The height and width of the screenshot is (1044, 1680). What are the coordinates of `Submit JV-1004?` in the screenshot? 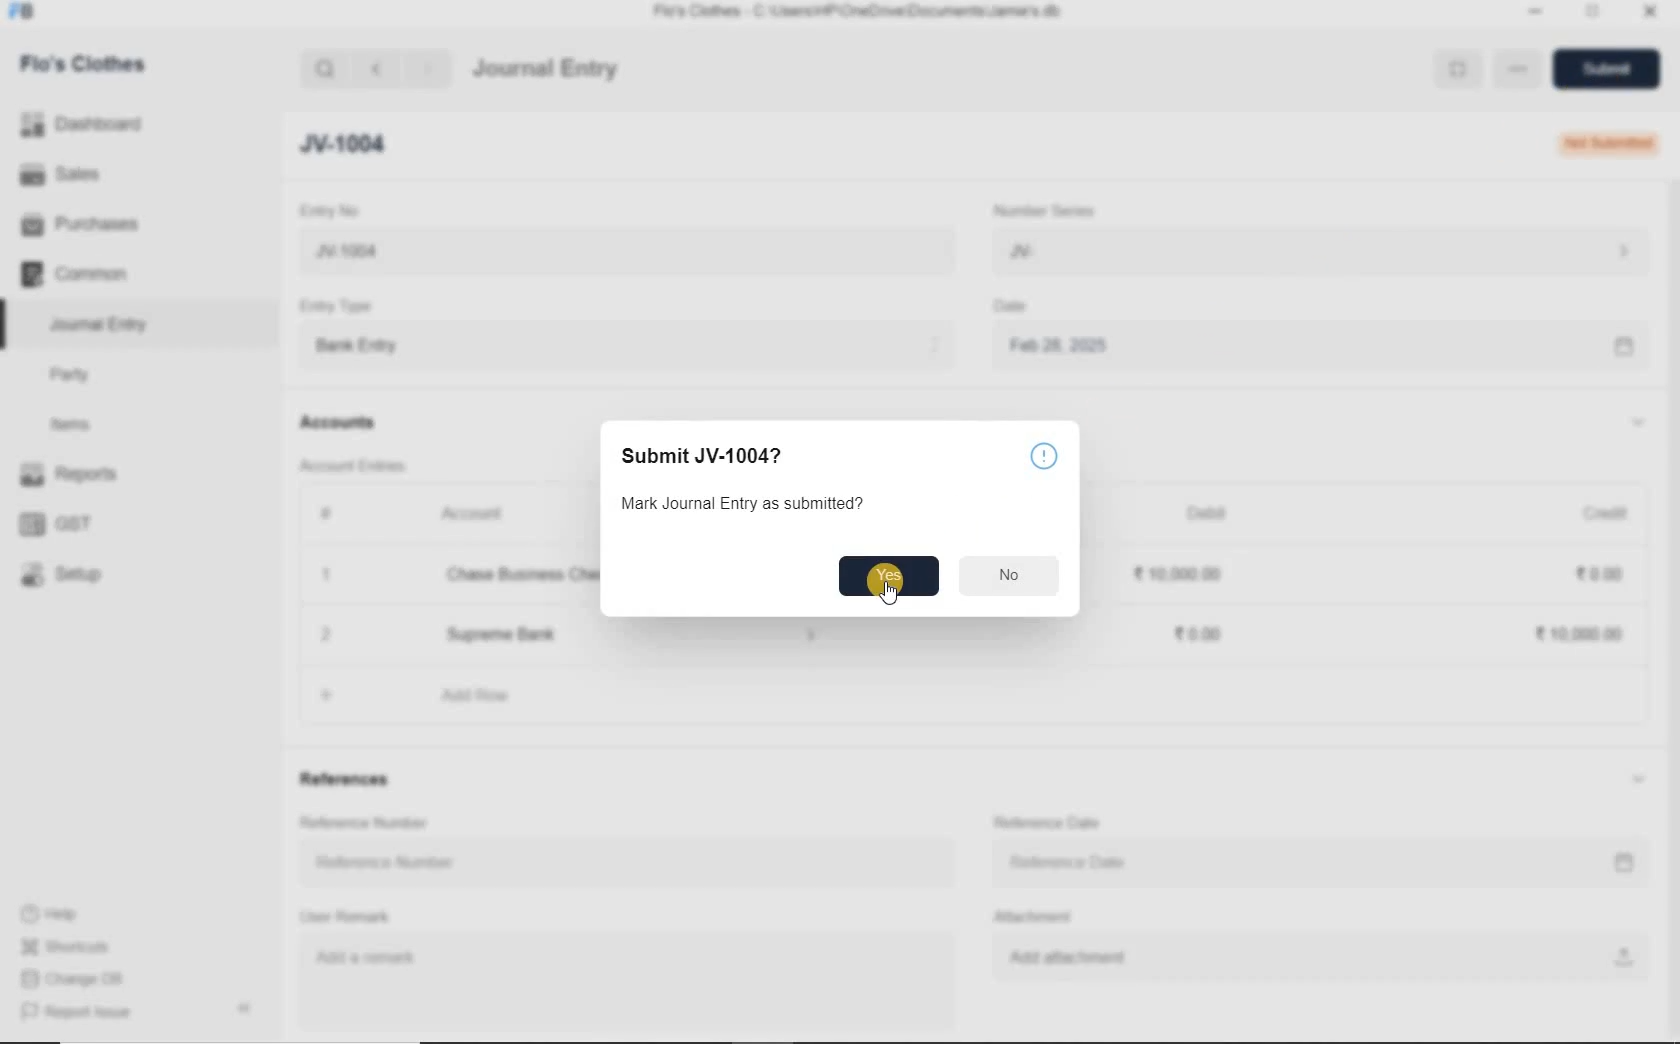 It's located at (703, 455).